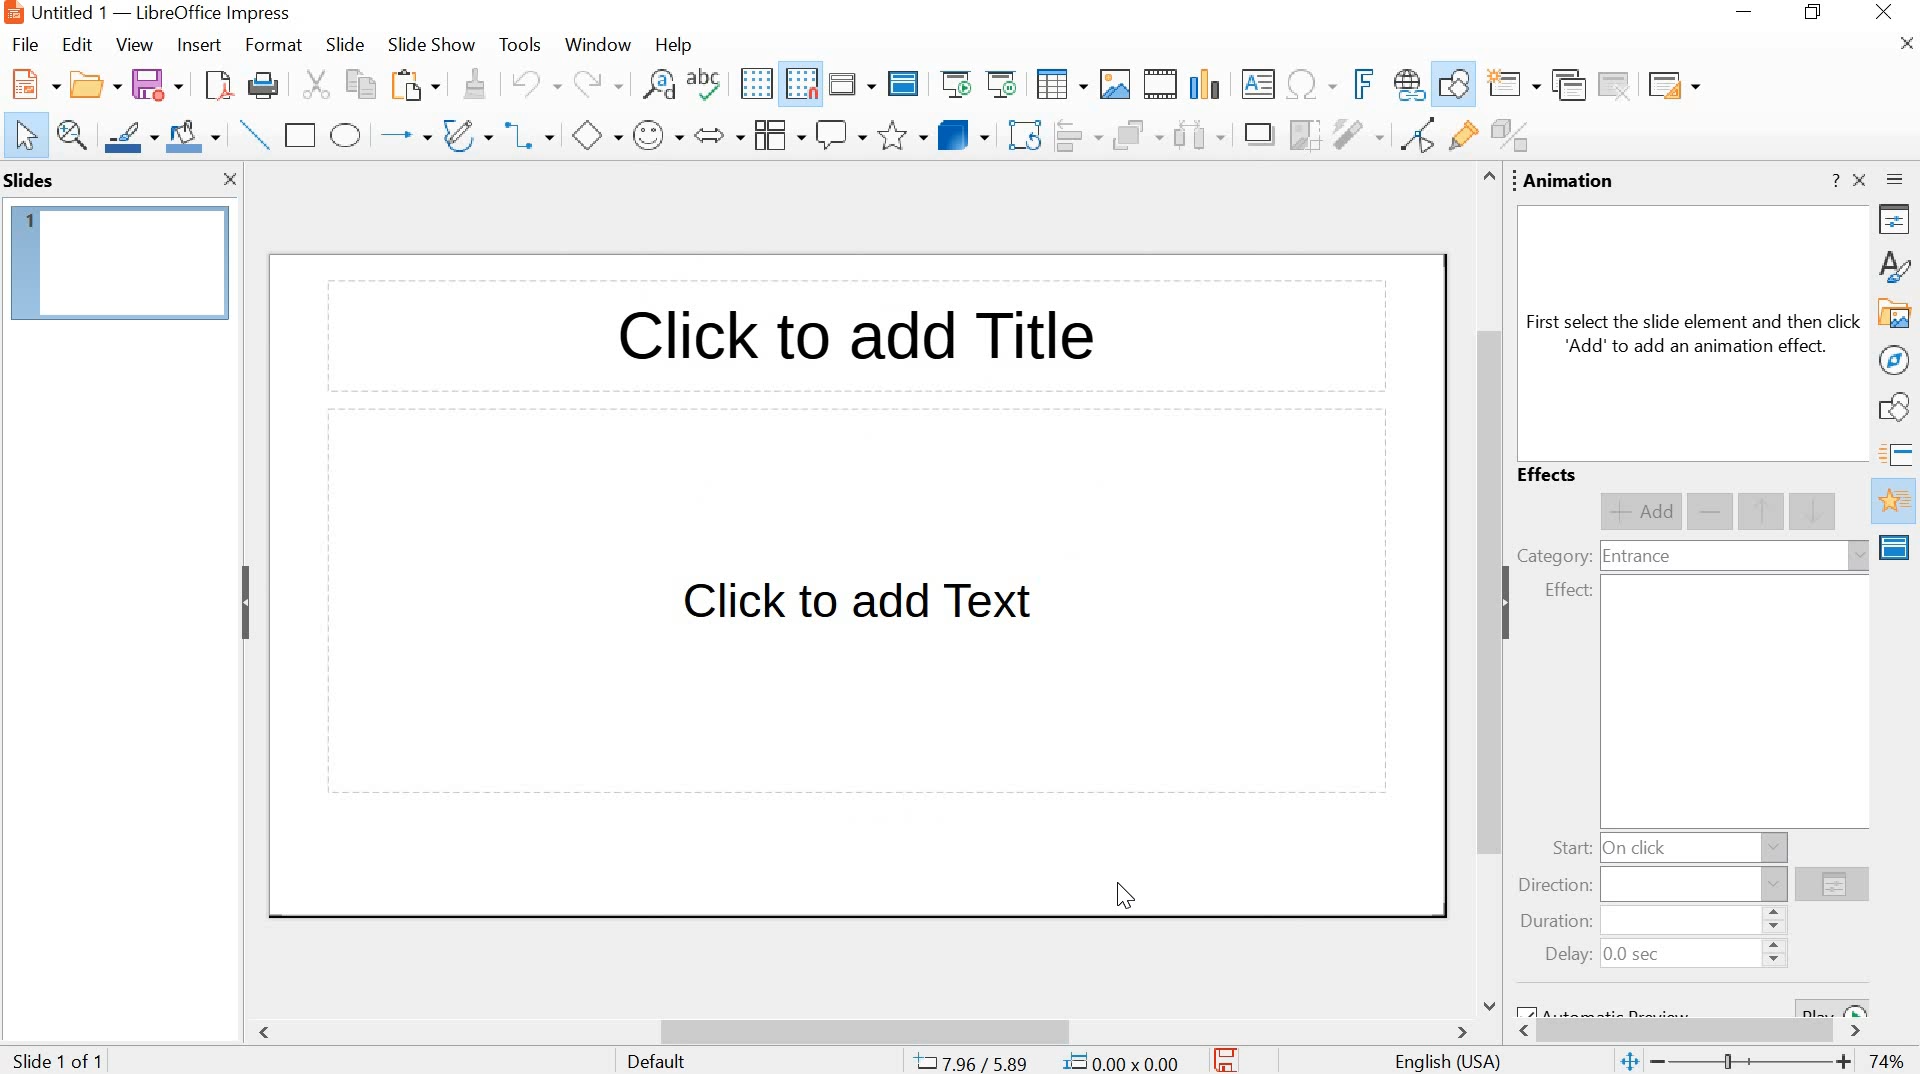 The height and width of the screenshot is (1074, 1920). What do you see at coordinates (343, 45) in the screenshot?
I see `slide menu` at bounding box center [343, 45].